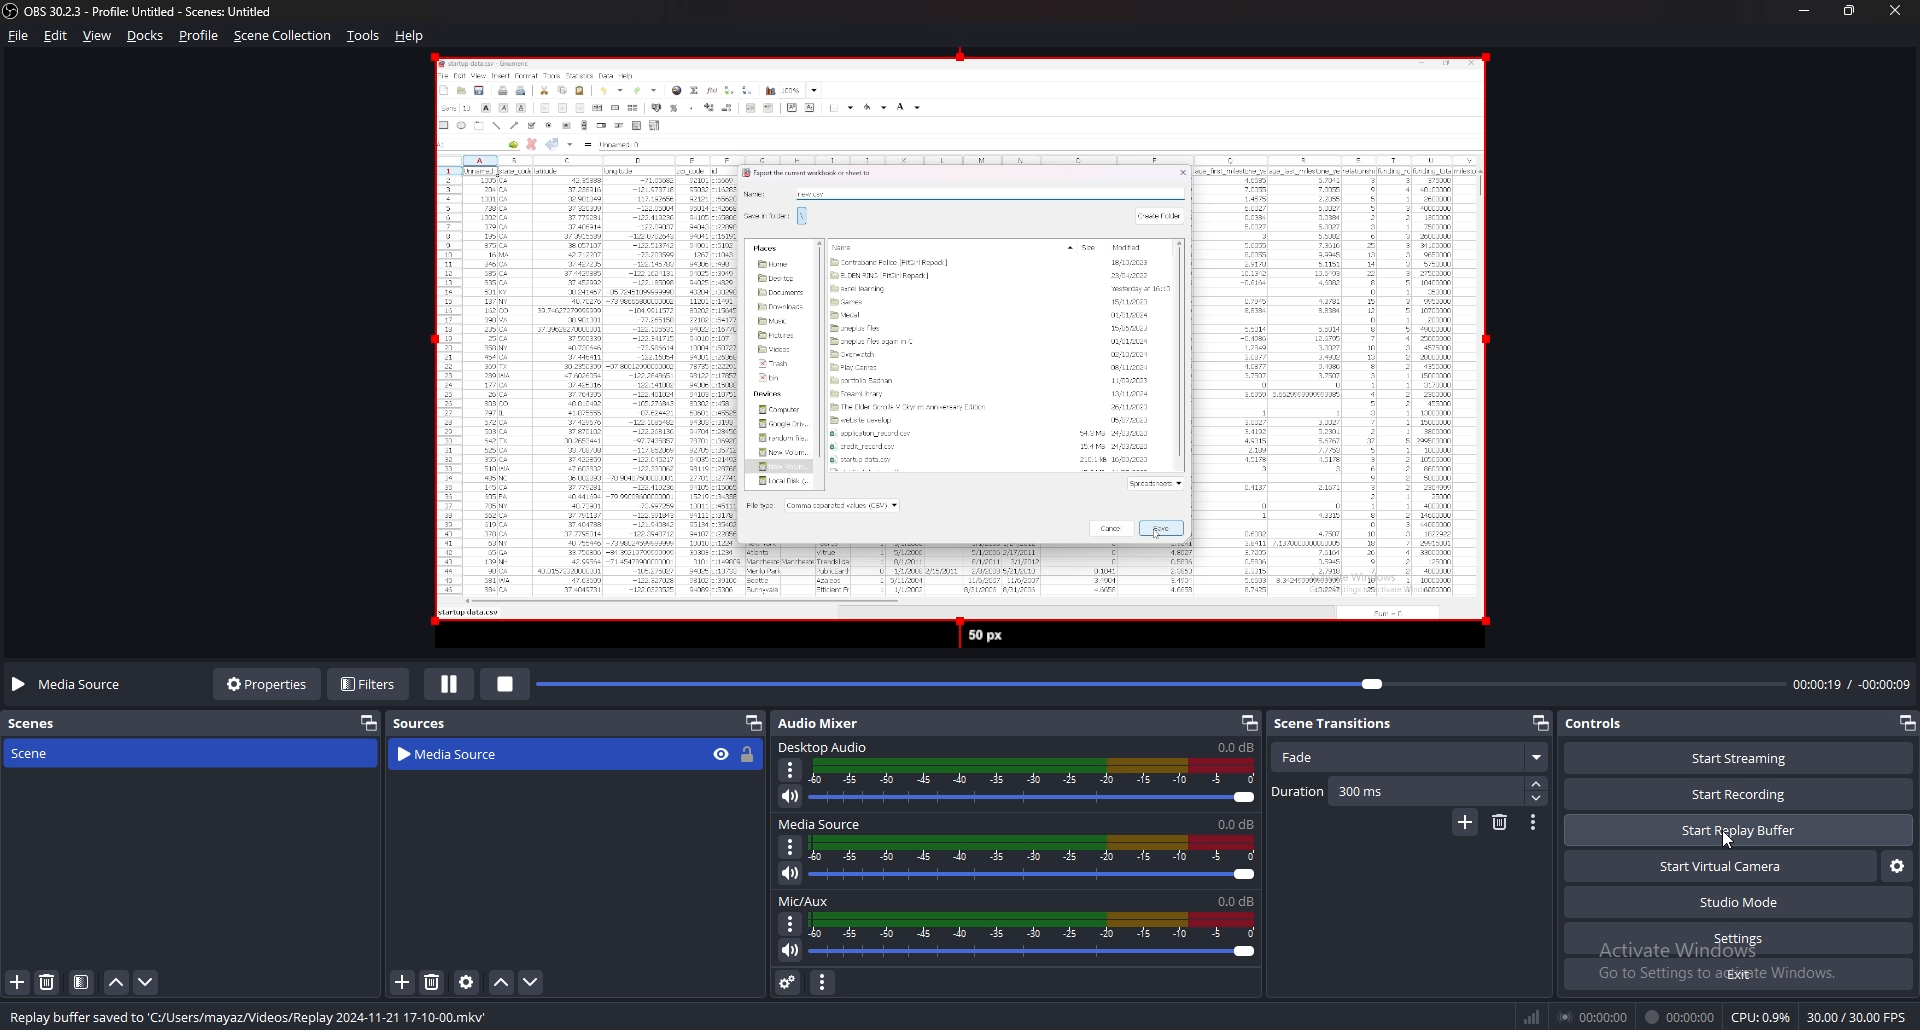  What do you see at coordinates (1738, 902) in the screenshot?
I see `studio mode` at bounding box center [1738, 902].